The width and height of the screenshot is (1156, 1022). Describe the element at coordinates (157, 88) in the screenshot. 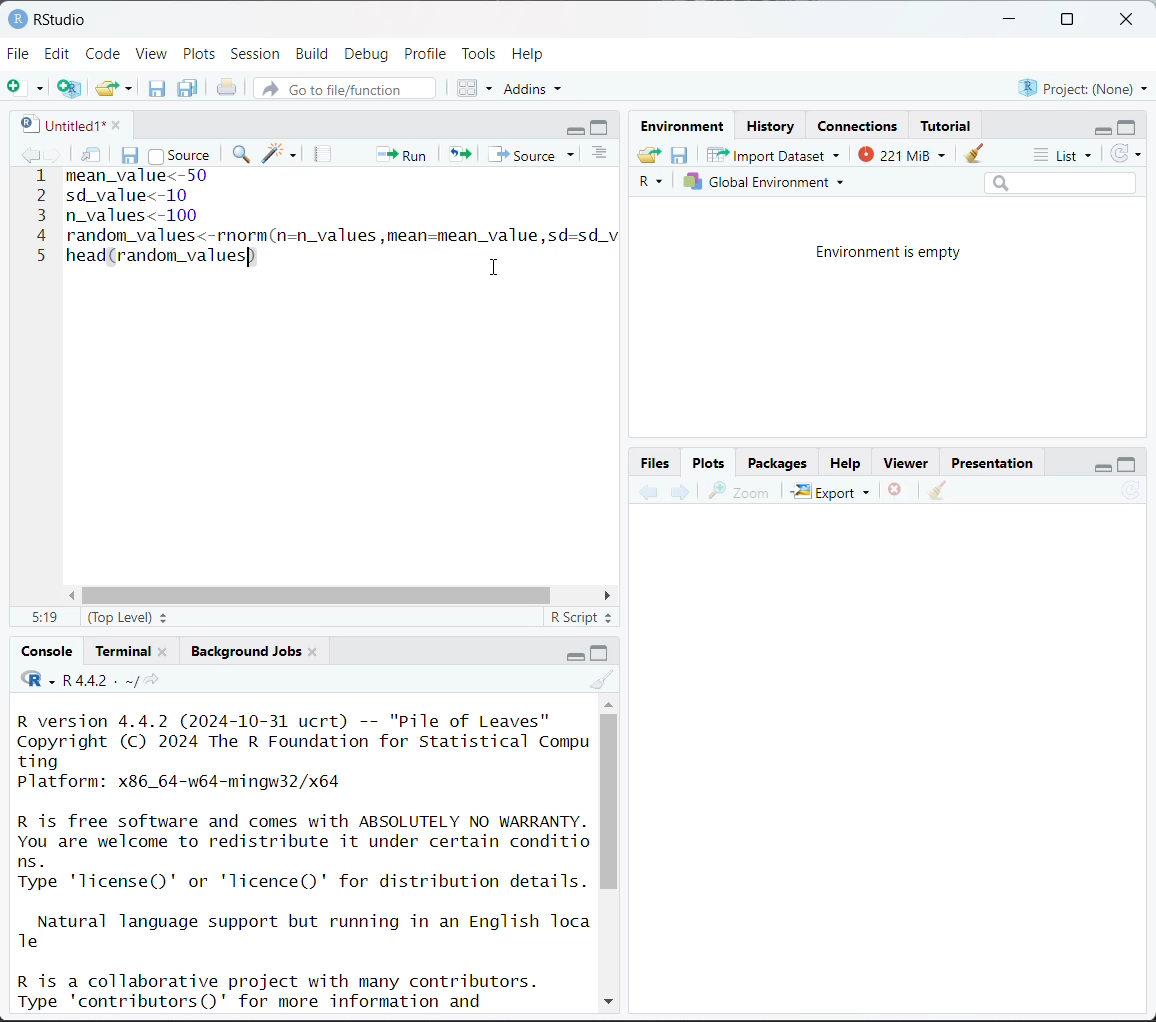

I see `save current document` at that location.